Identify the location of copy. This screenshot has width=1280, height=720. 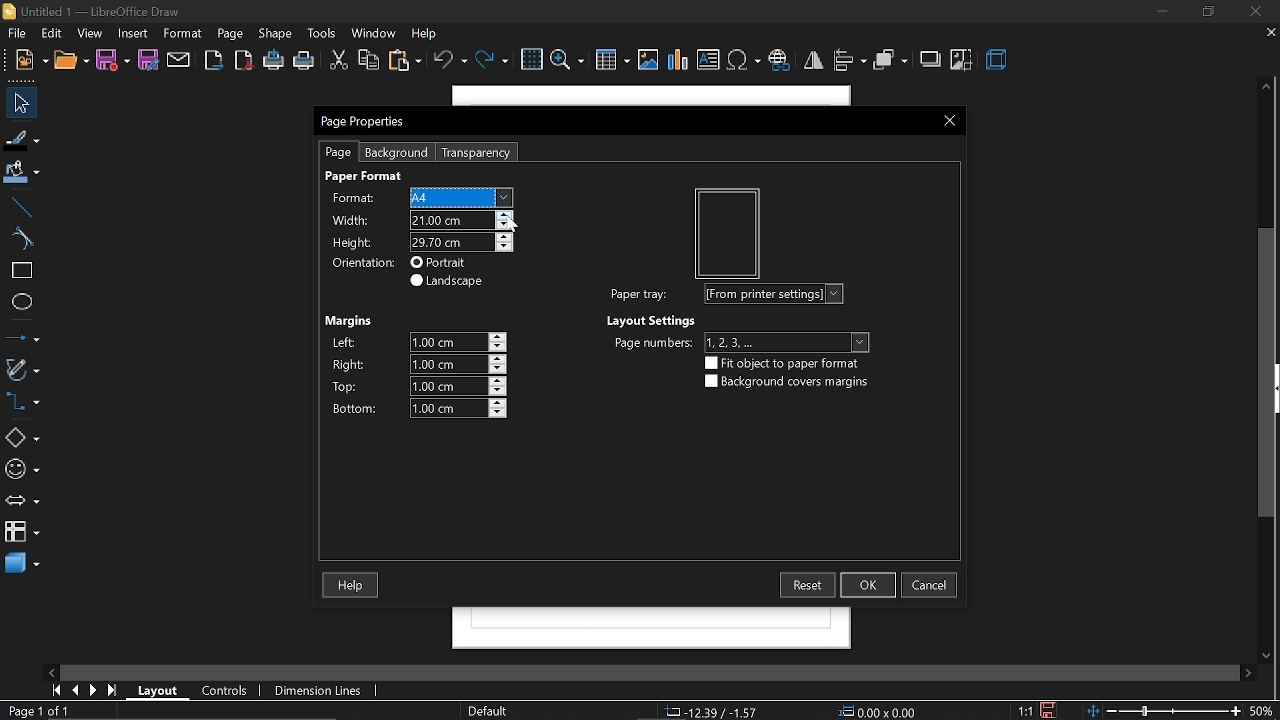
(368, 61).